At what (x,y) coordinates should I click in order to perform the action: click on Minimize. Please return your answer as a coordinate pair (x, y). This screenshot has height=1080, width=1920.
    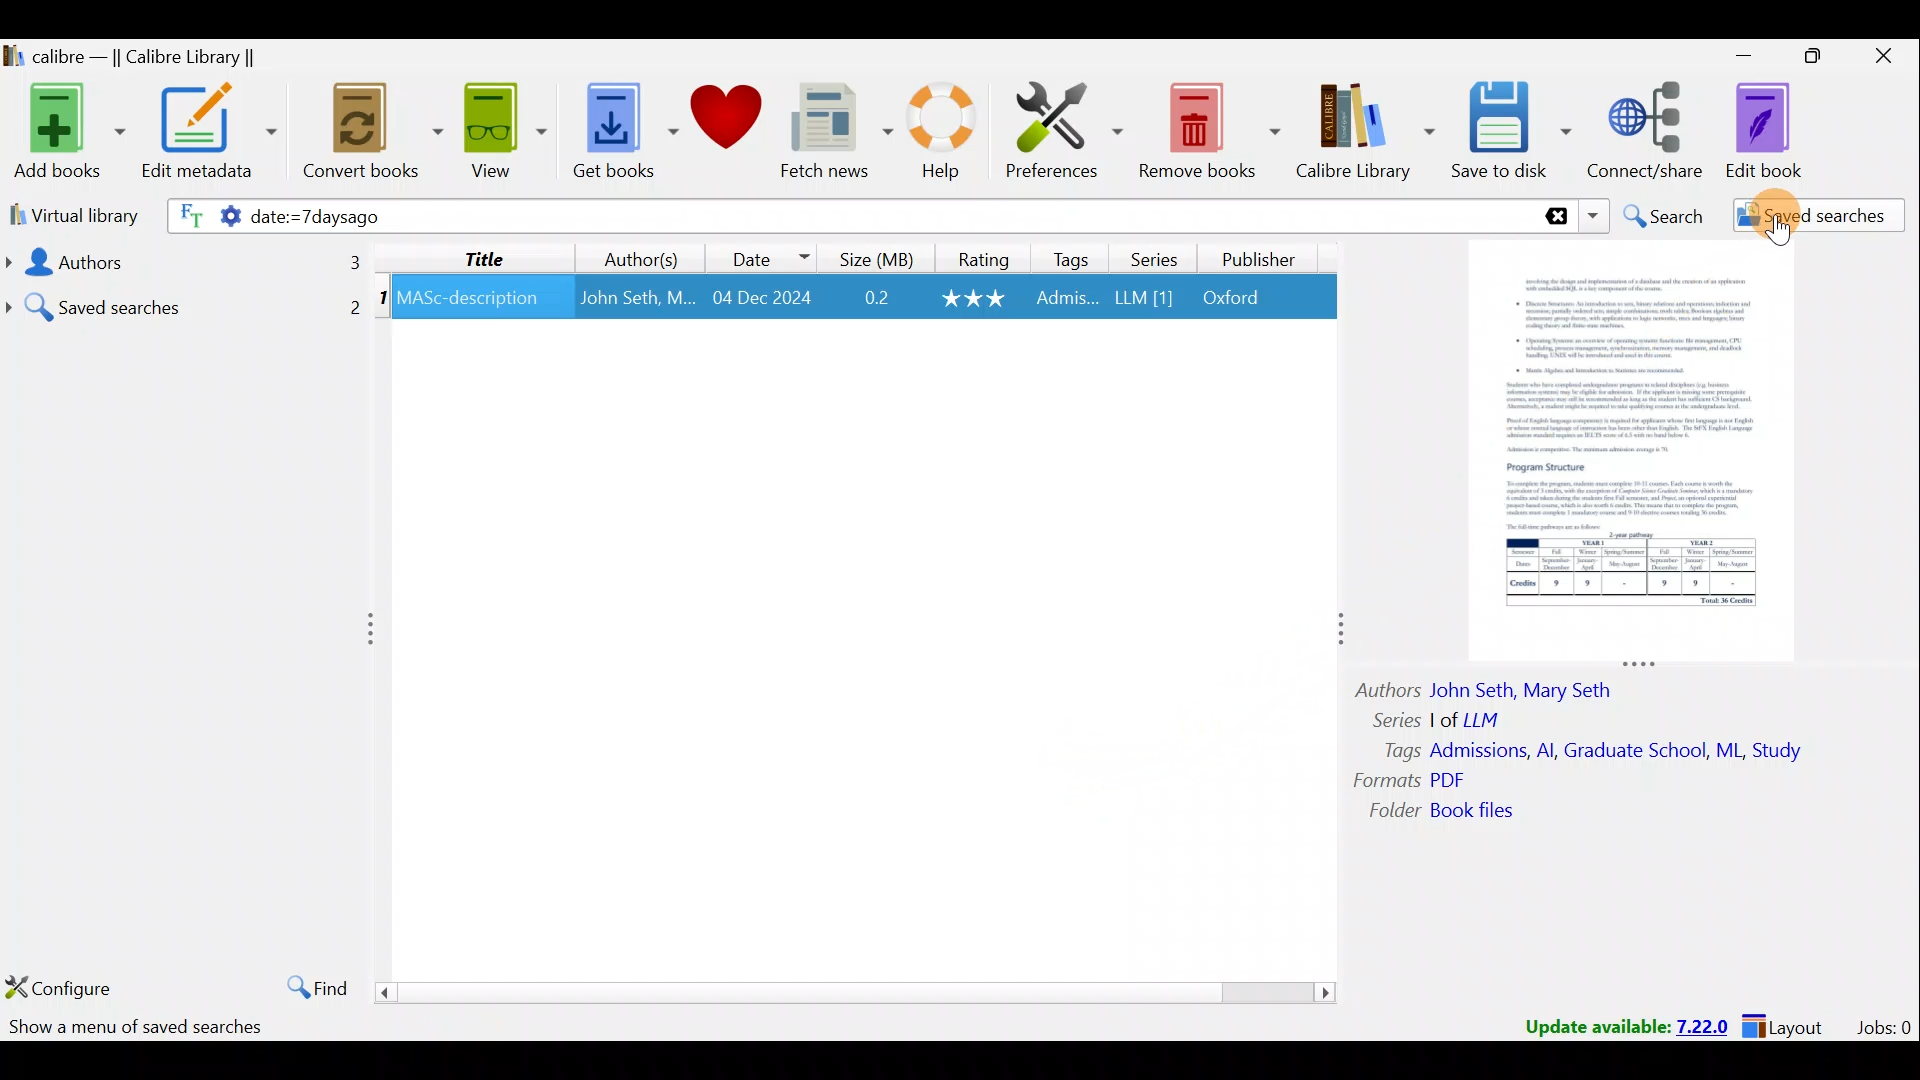
    Looking at the image, I should click on (1733, 55).